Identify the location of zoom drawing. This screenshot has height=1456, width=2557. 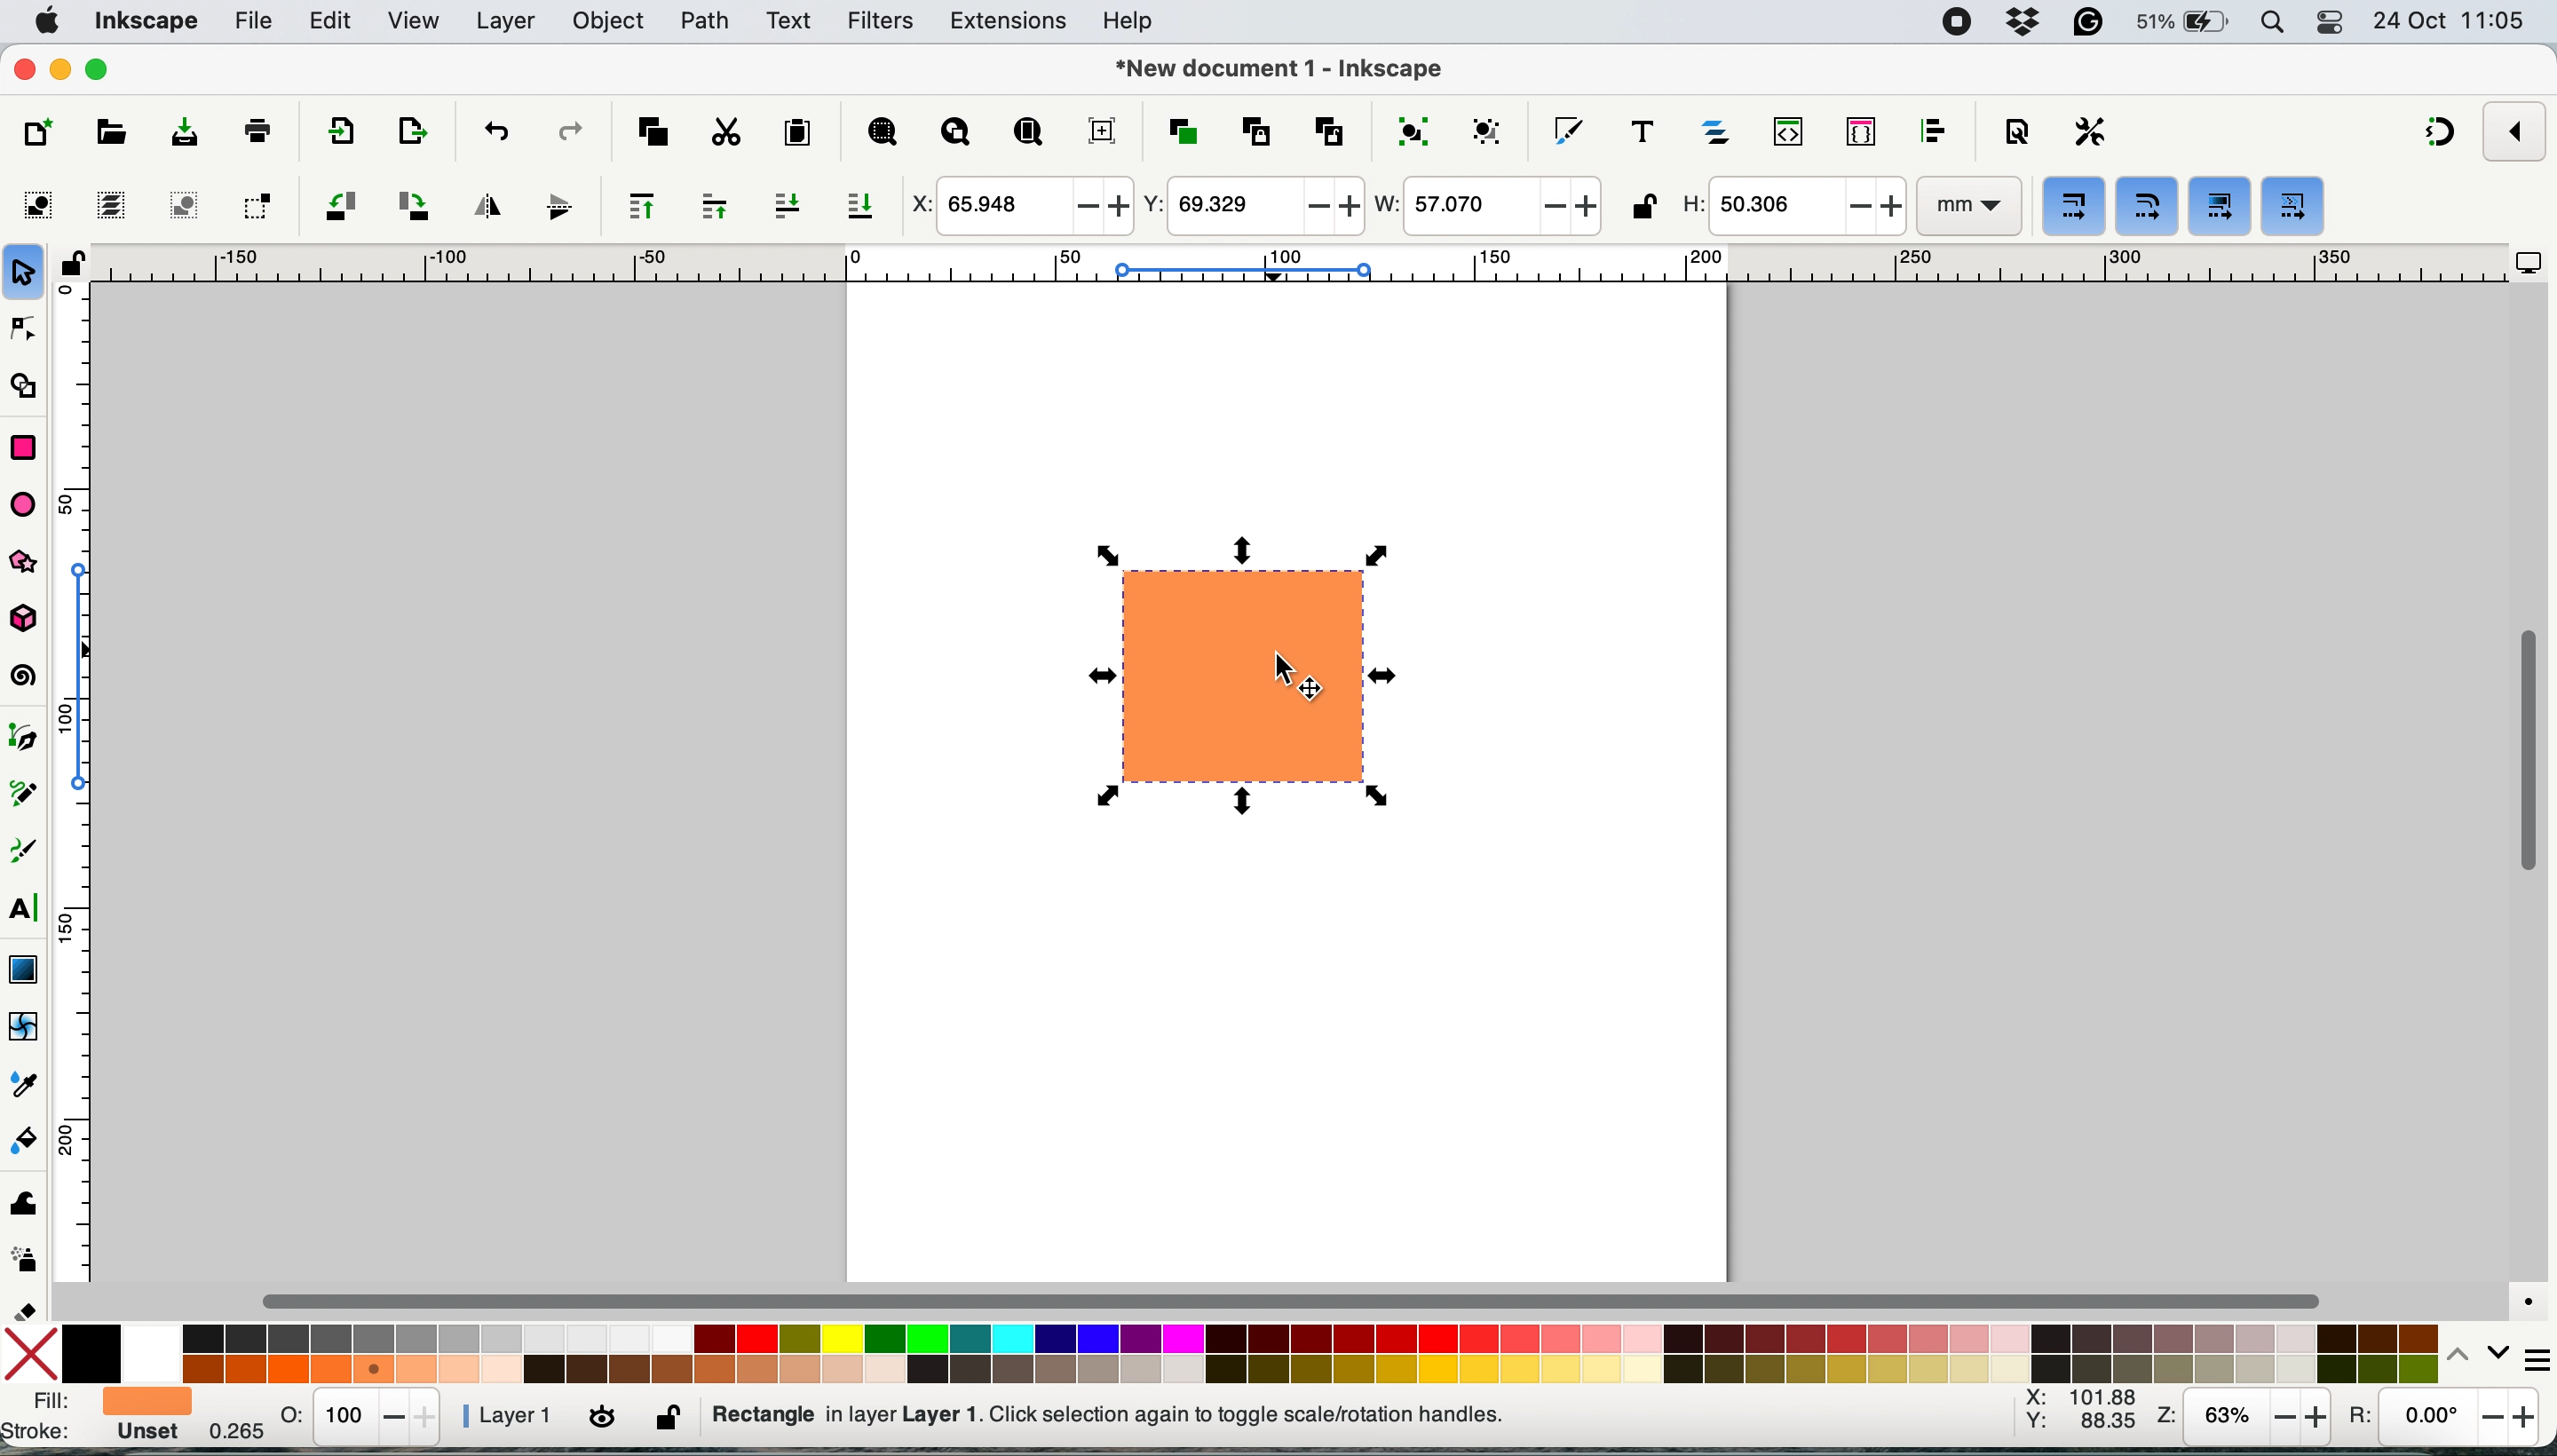
(956, 135).